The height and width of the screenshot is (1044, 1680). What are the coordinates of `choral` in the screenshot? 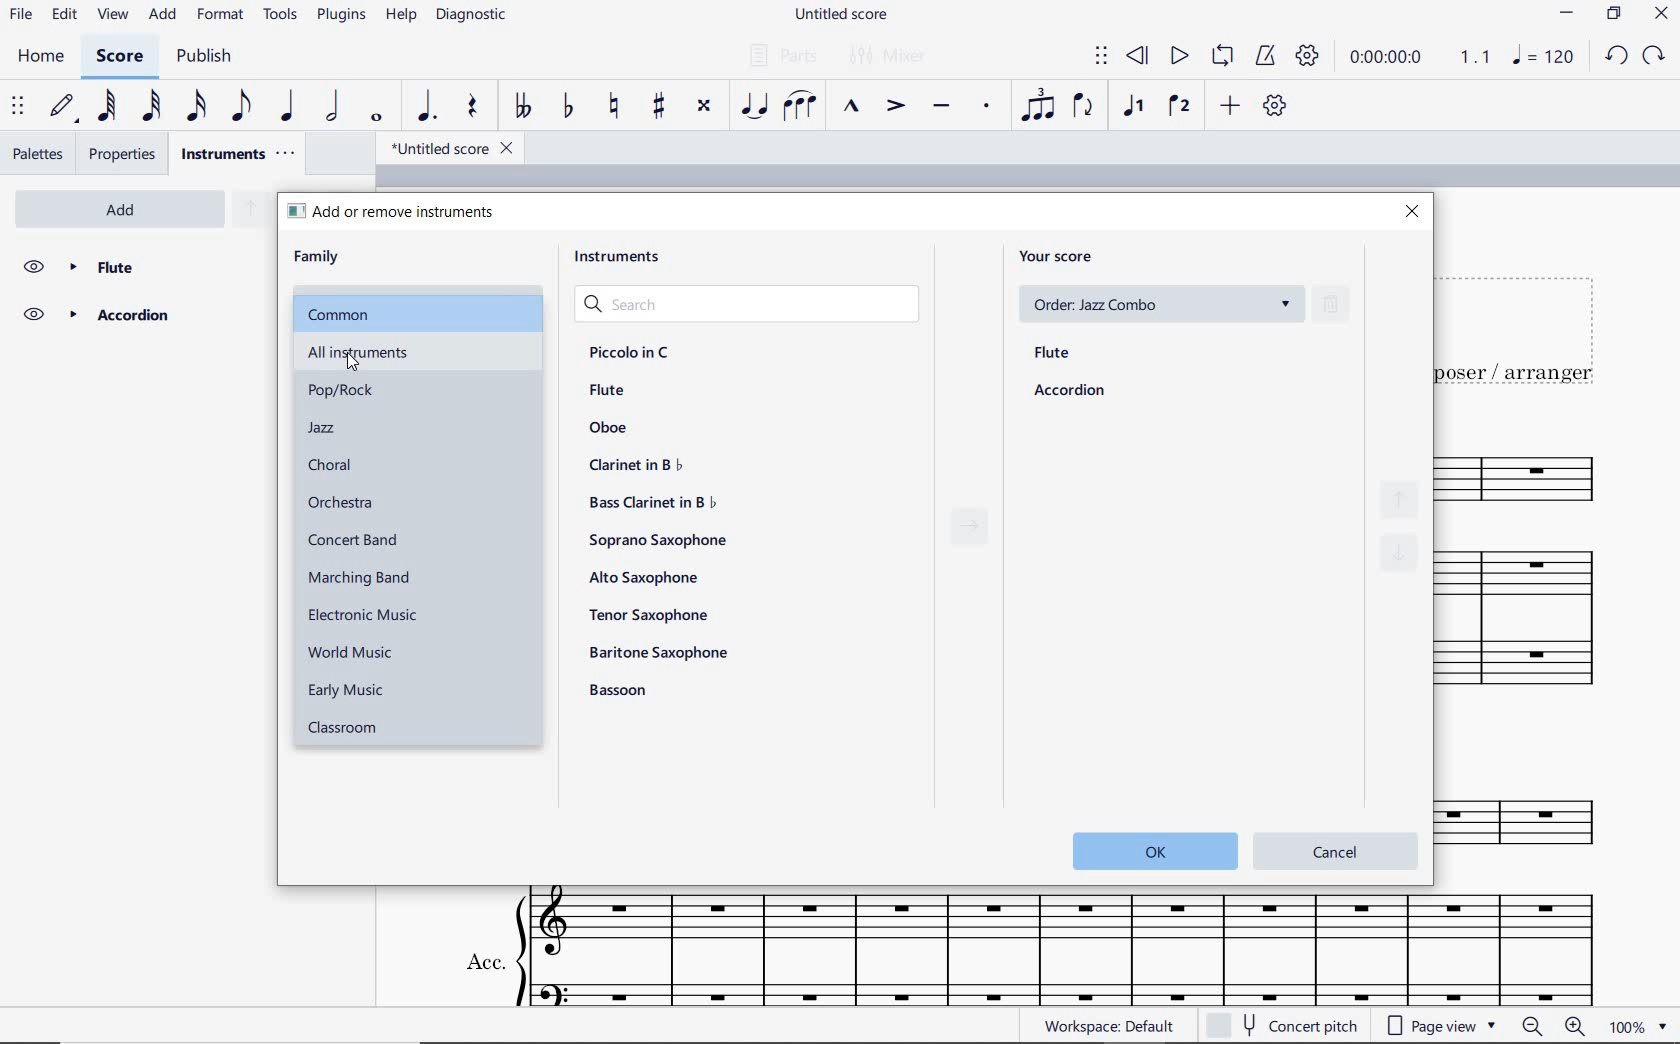 It's located at (329, 464).